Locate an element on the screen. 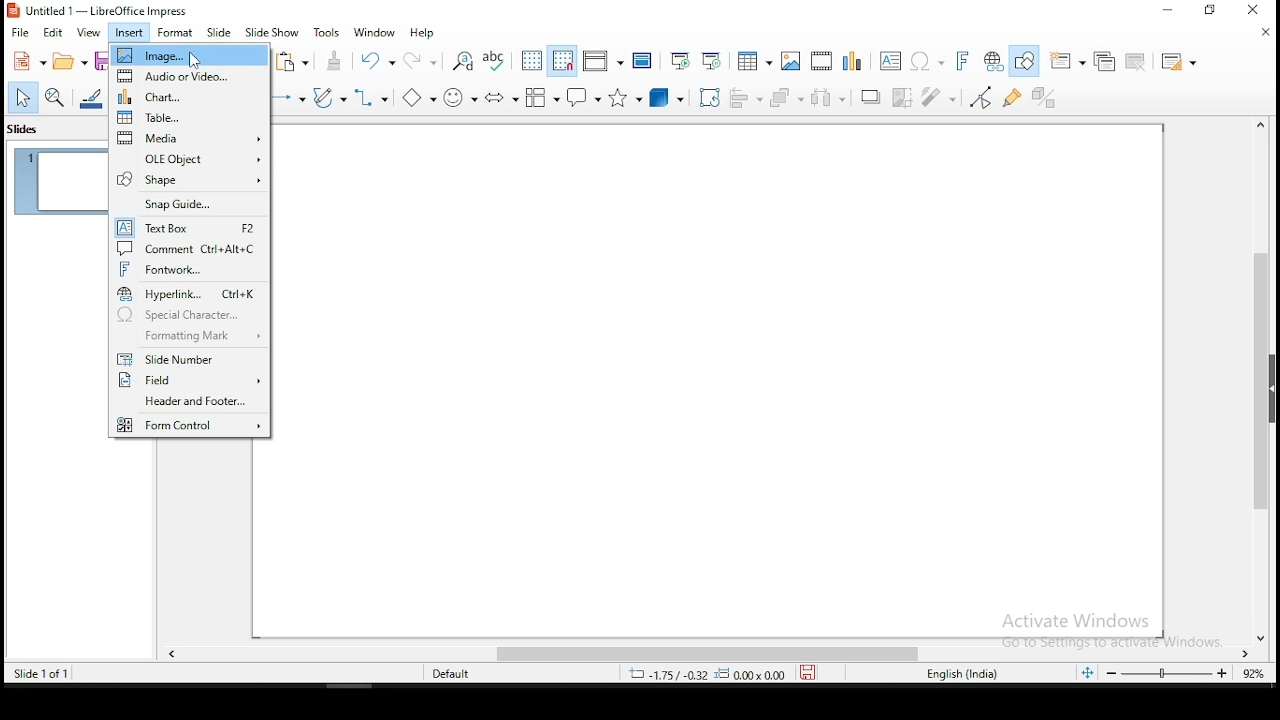  text tool is located at coordinates (891, 60).